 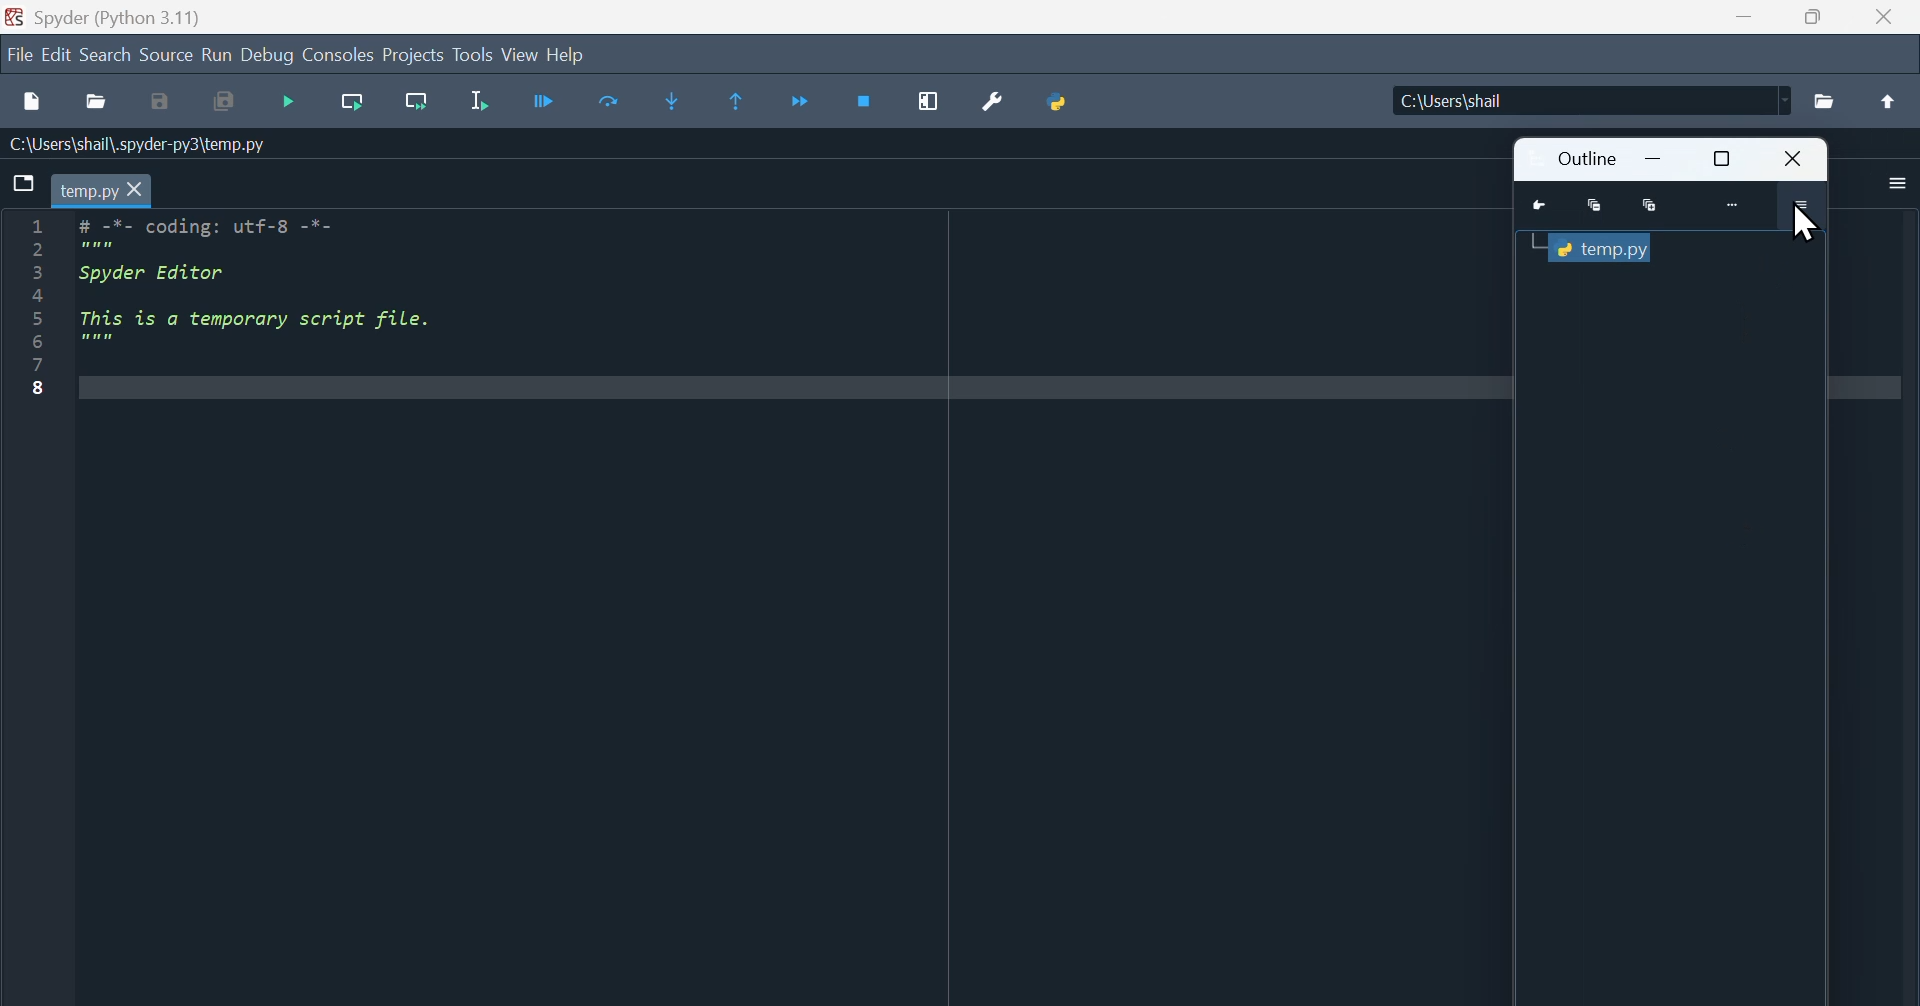 I want to click on minimize, so click(x=1745, y=17).